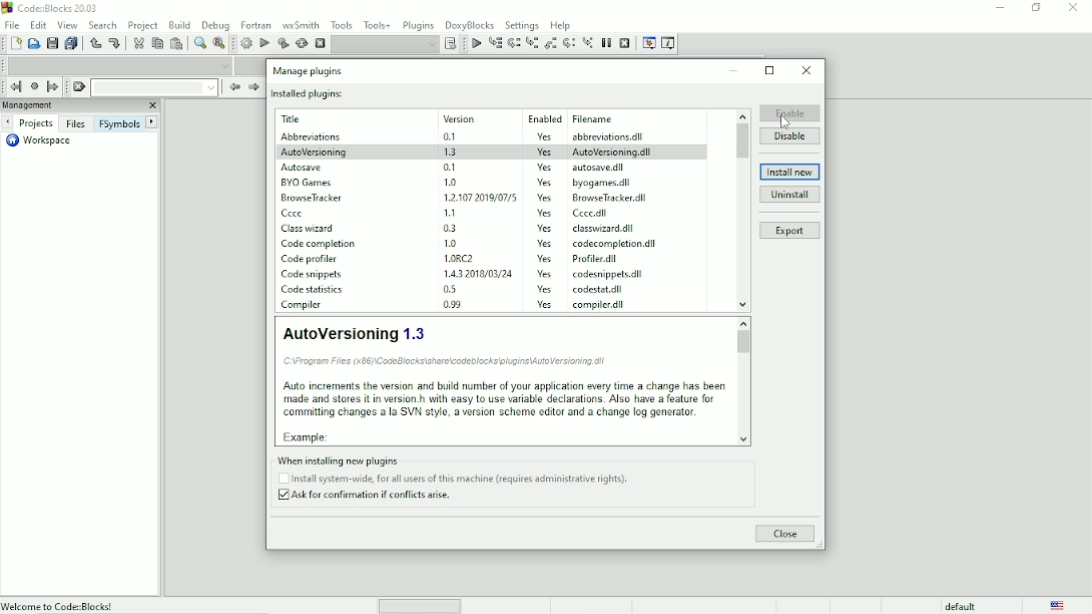 The width and height of the screenshot is (1092, 614). What do you see at coordinates (649, 44) in the screenshot?
I see `Debugging windows` at bounding box center [649, 44].